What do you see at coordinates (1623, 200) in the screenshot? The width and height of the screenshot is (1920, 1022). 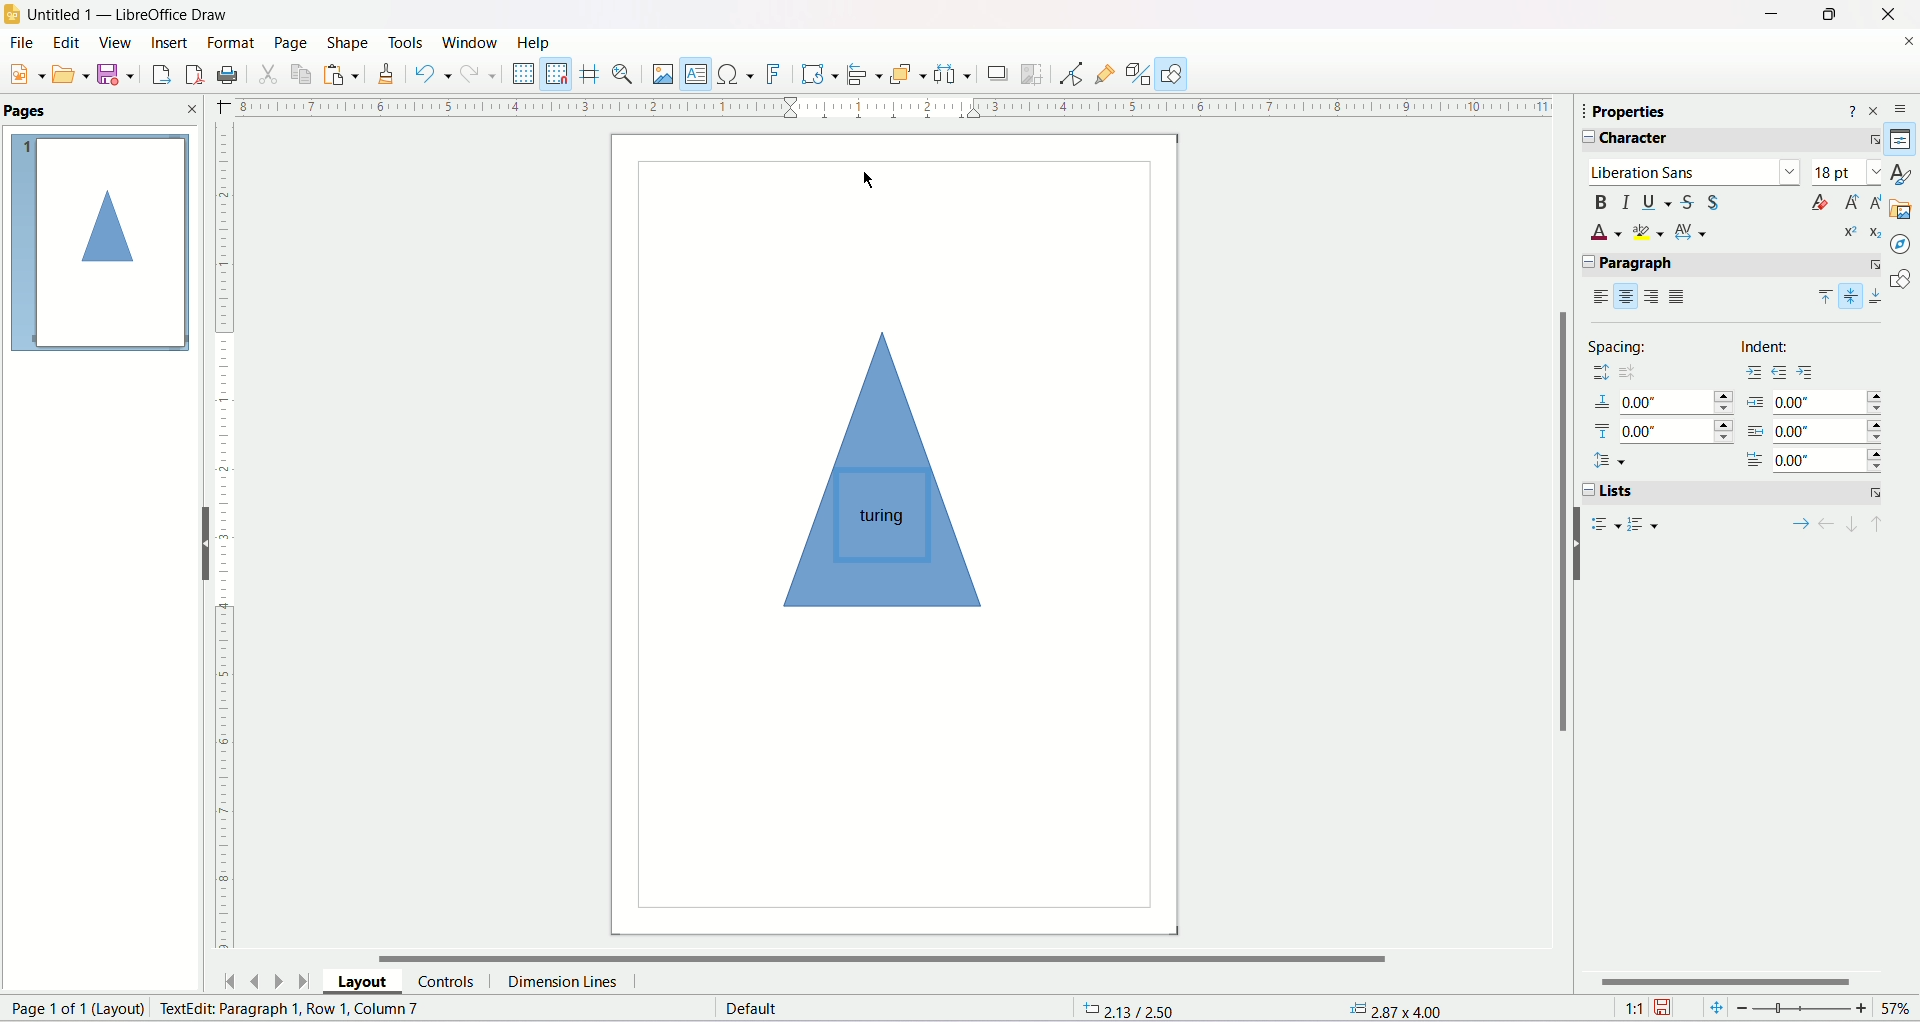 I see `italics` at bounding box center [1623, 200].